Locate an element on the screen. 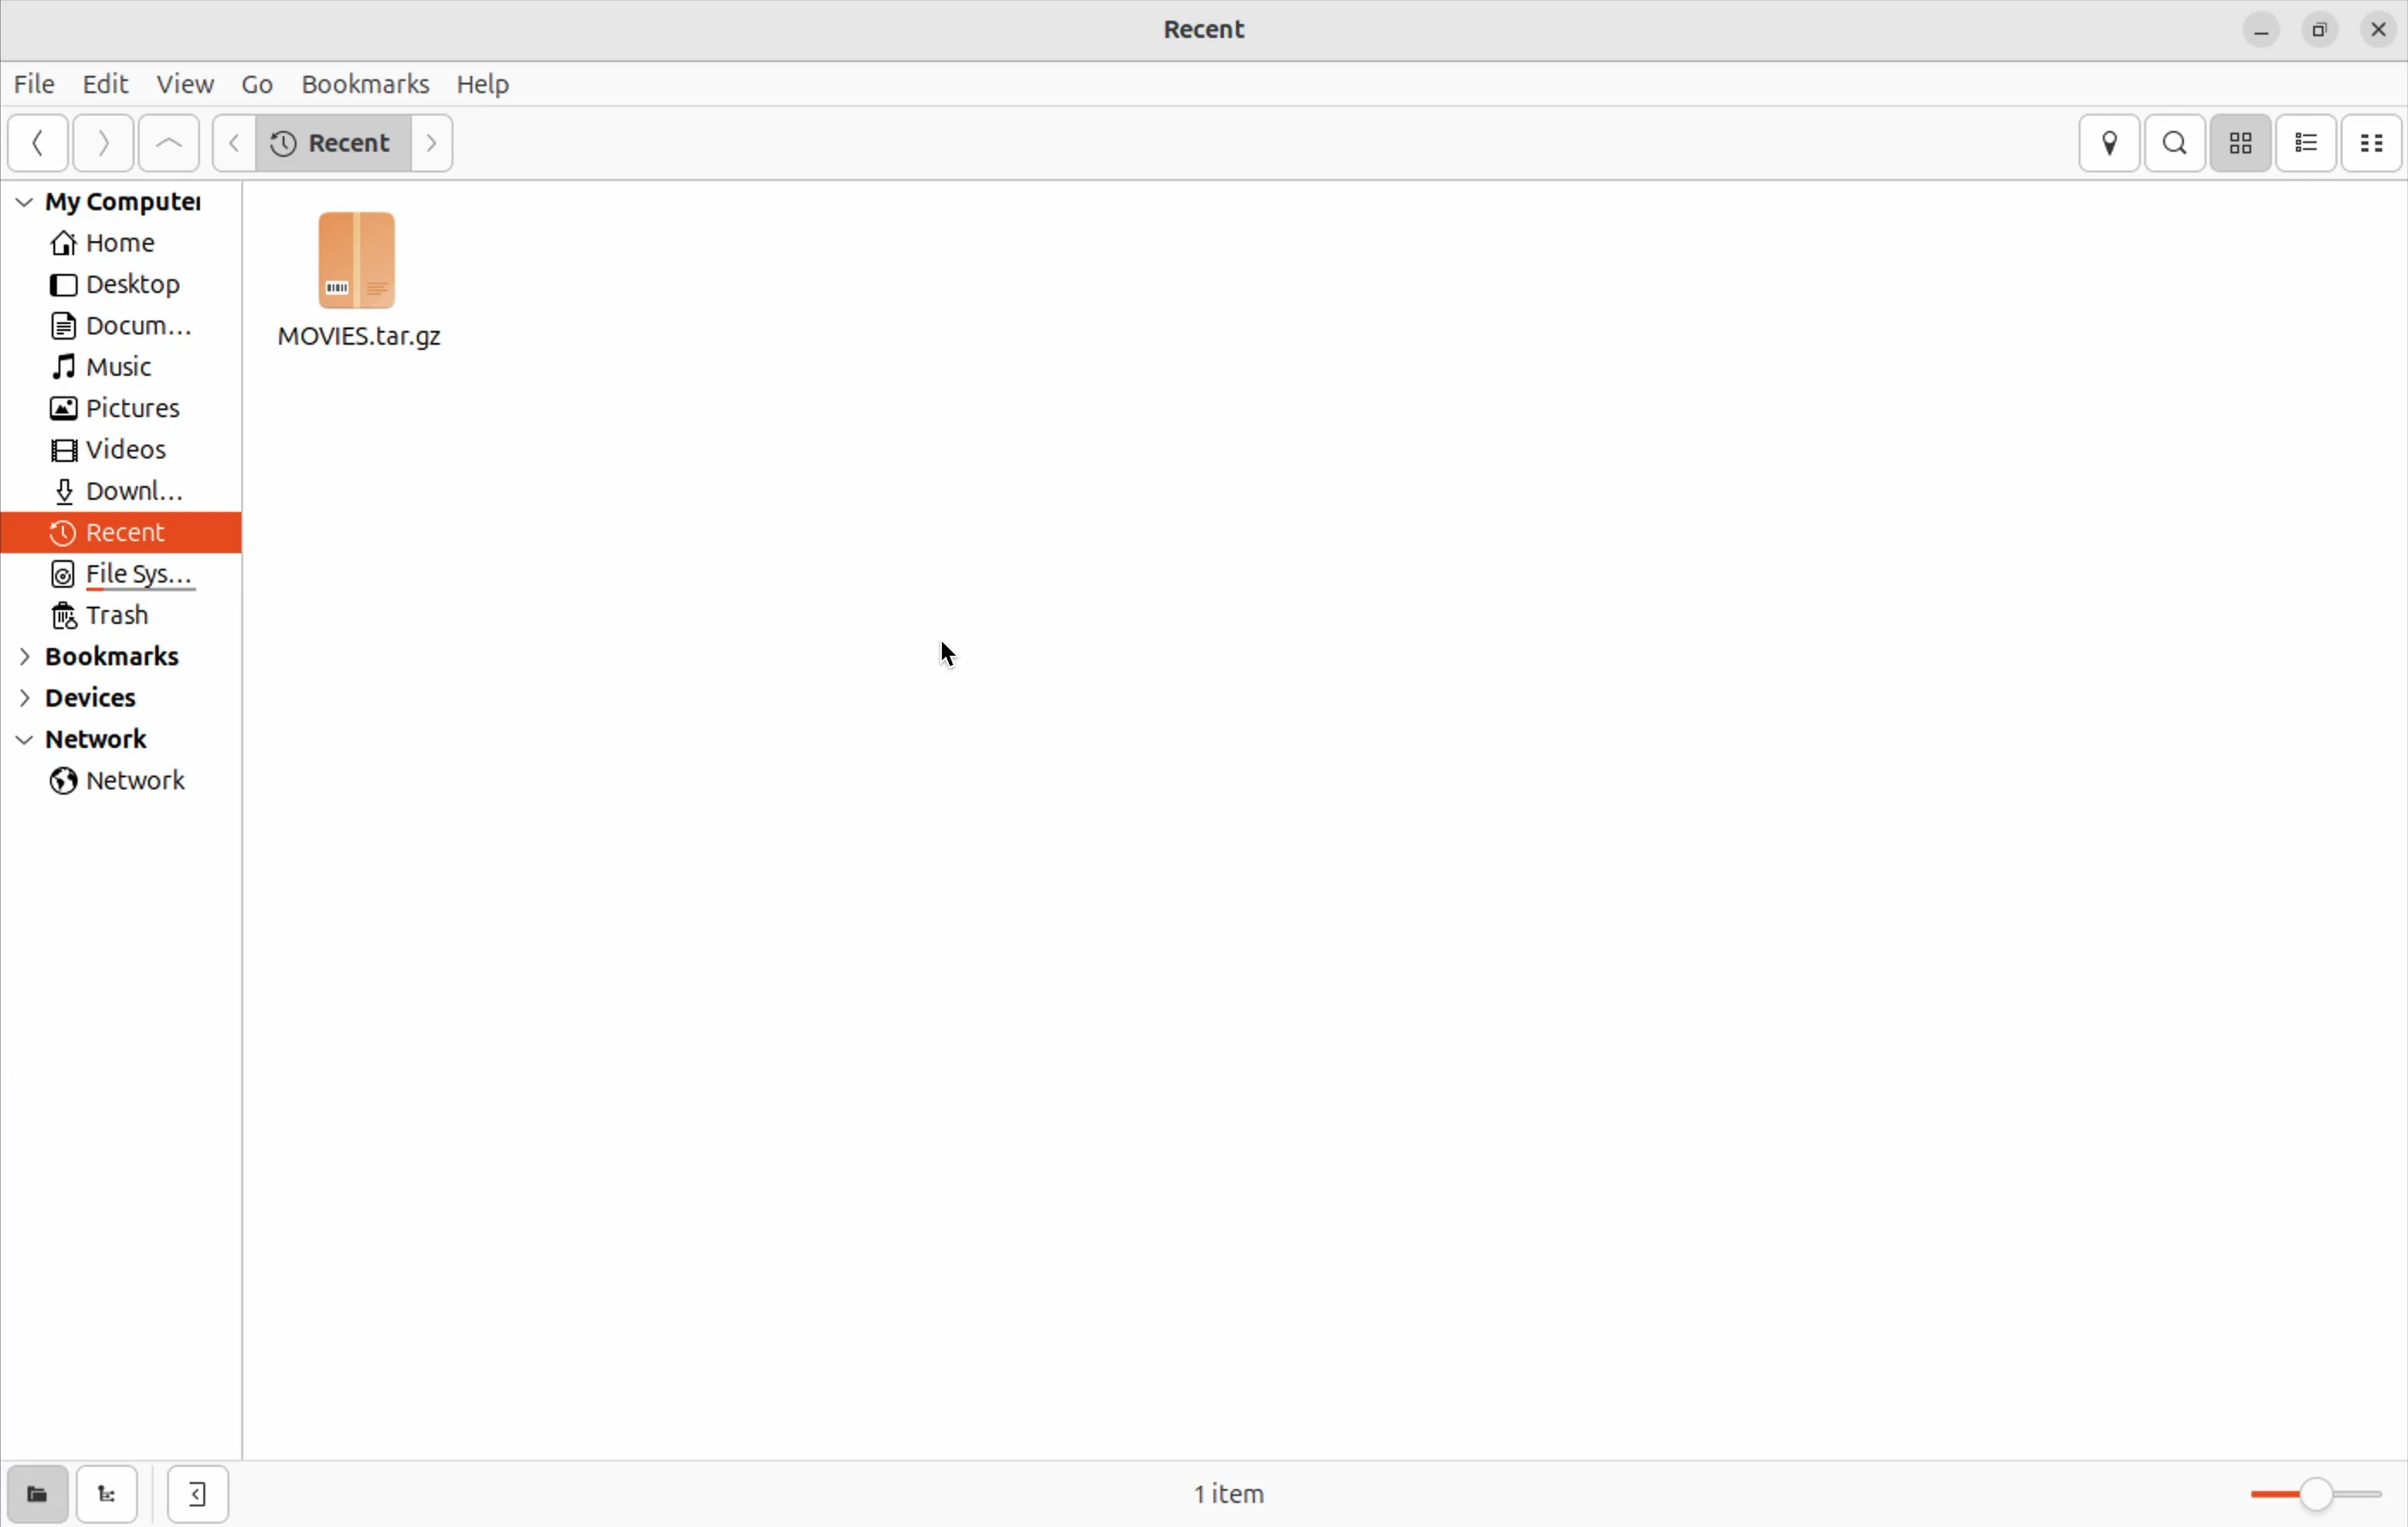  Go is located at coordinates (253, 83).